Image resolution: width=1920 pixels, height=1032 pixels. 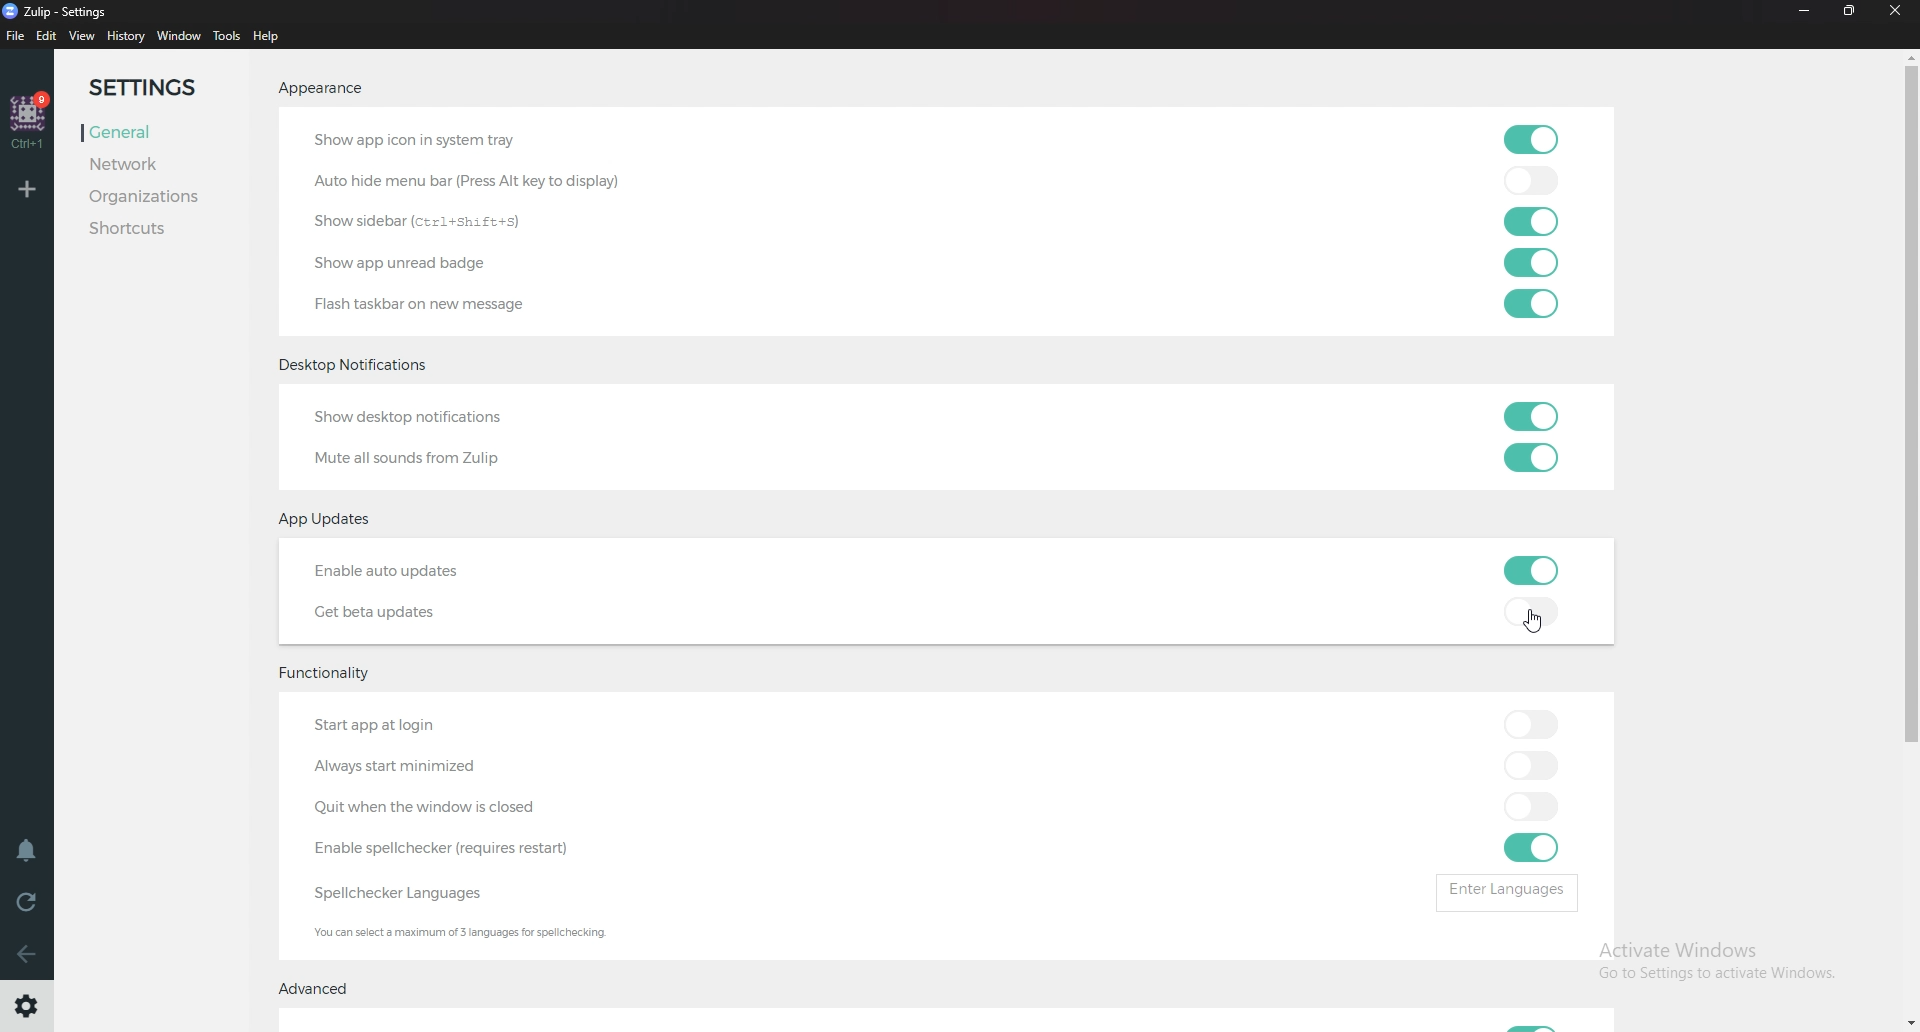 I want to click on start app at login, so click(x=392, y=727).